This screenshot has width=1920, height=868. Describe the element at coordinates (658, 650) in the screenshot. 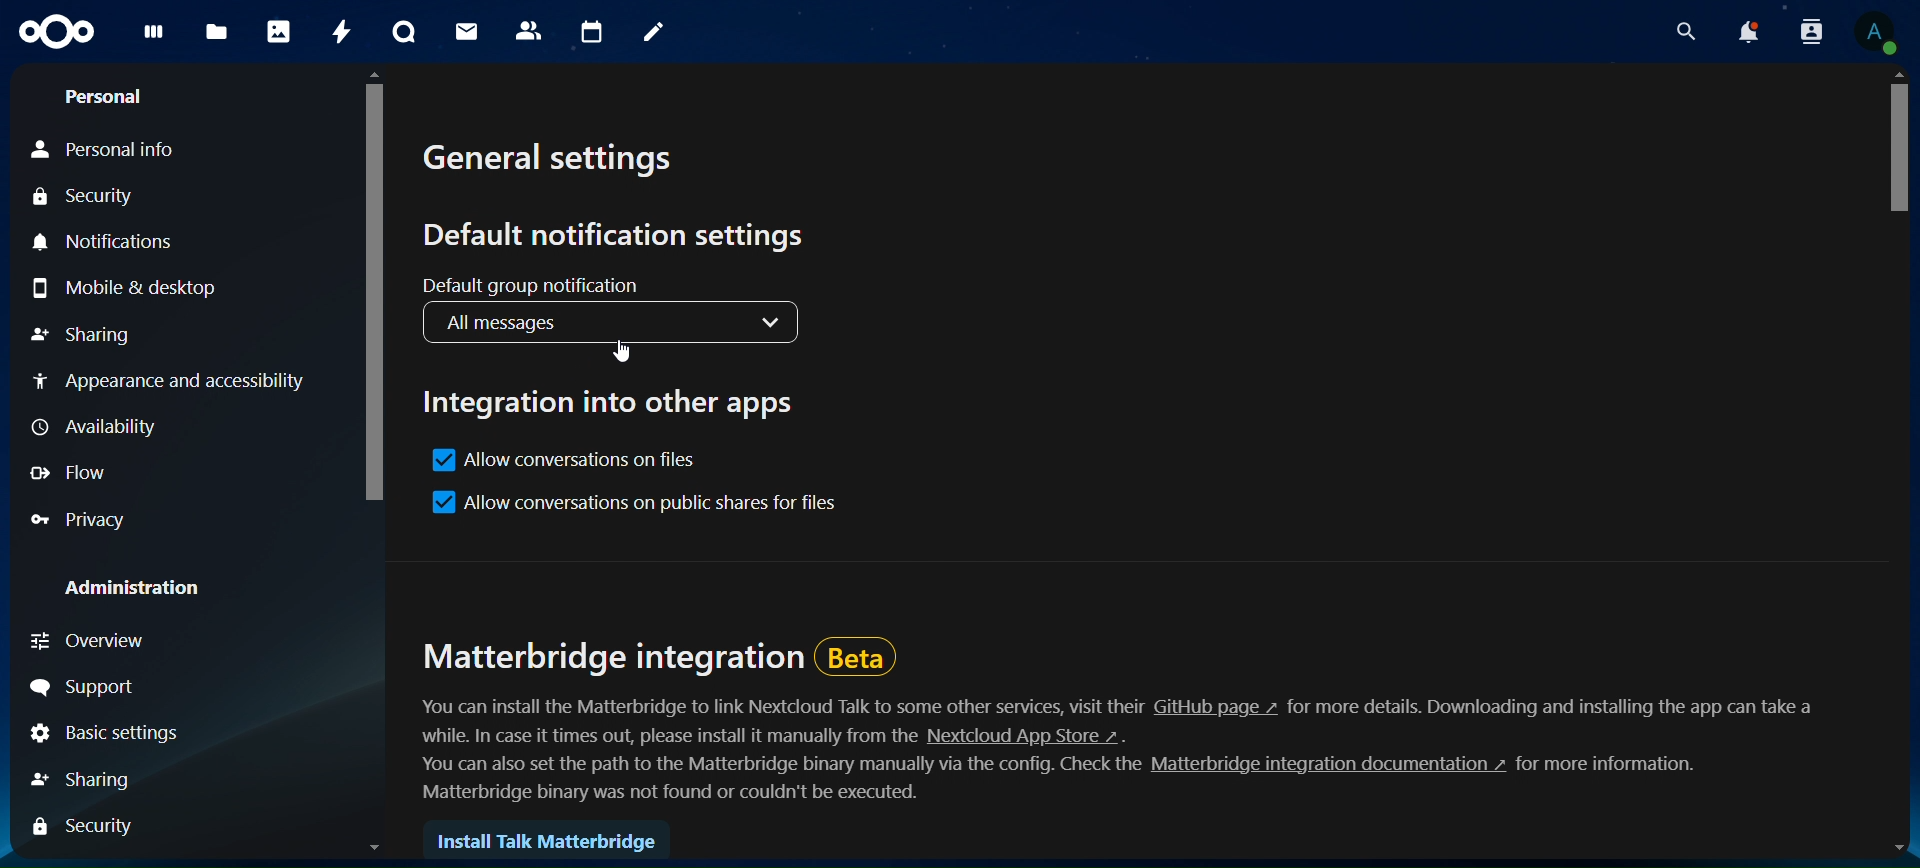

I see `matterbridge integration` at that location.